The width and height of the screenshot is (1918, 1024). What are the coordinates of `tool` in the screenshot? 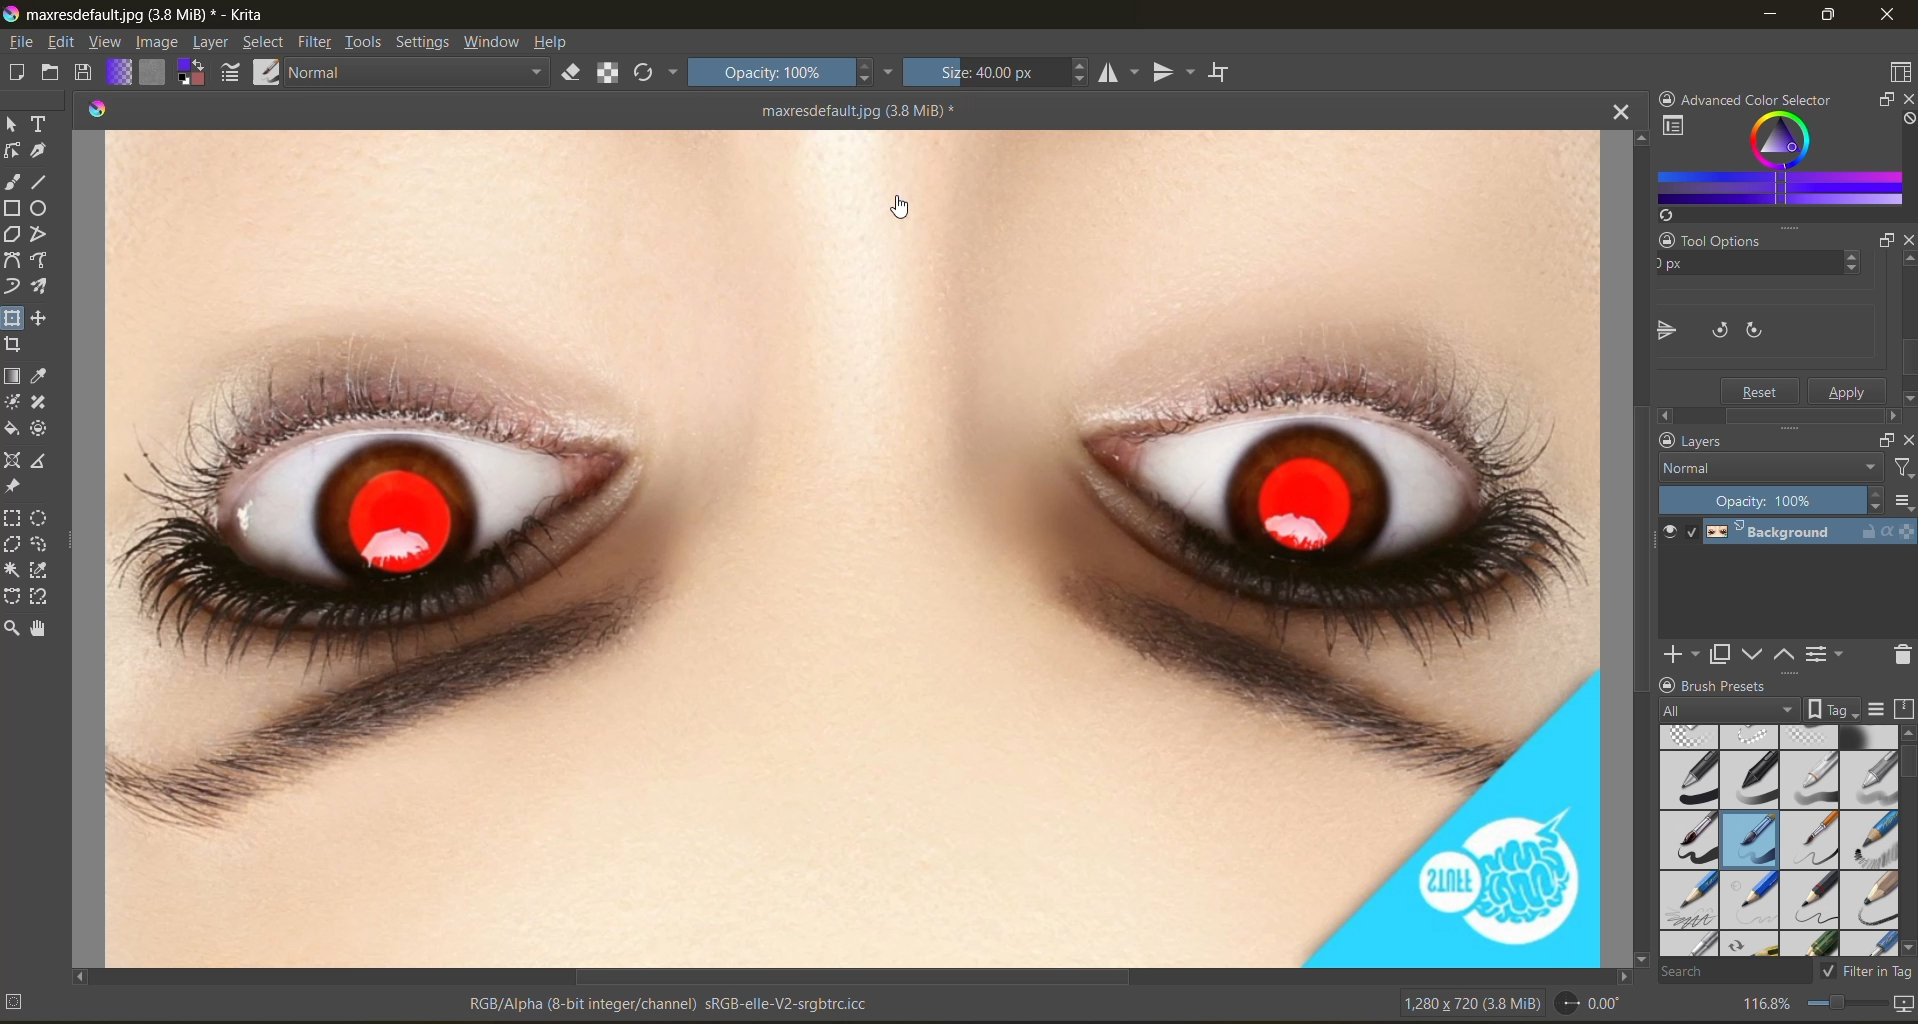 It's located at (41, 598).